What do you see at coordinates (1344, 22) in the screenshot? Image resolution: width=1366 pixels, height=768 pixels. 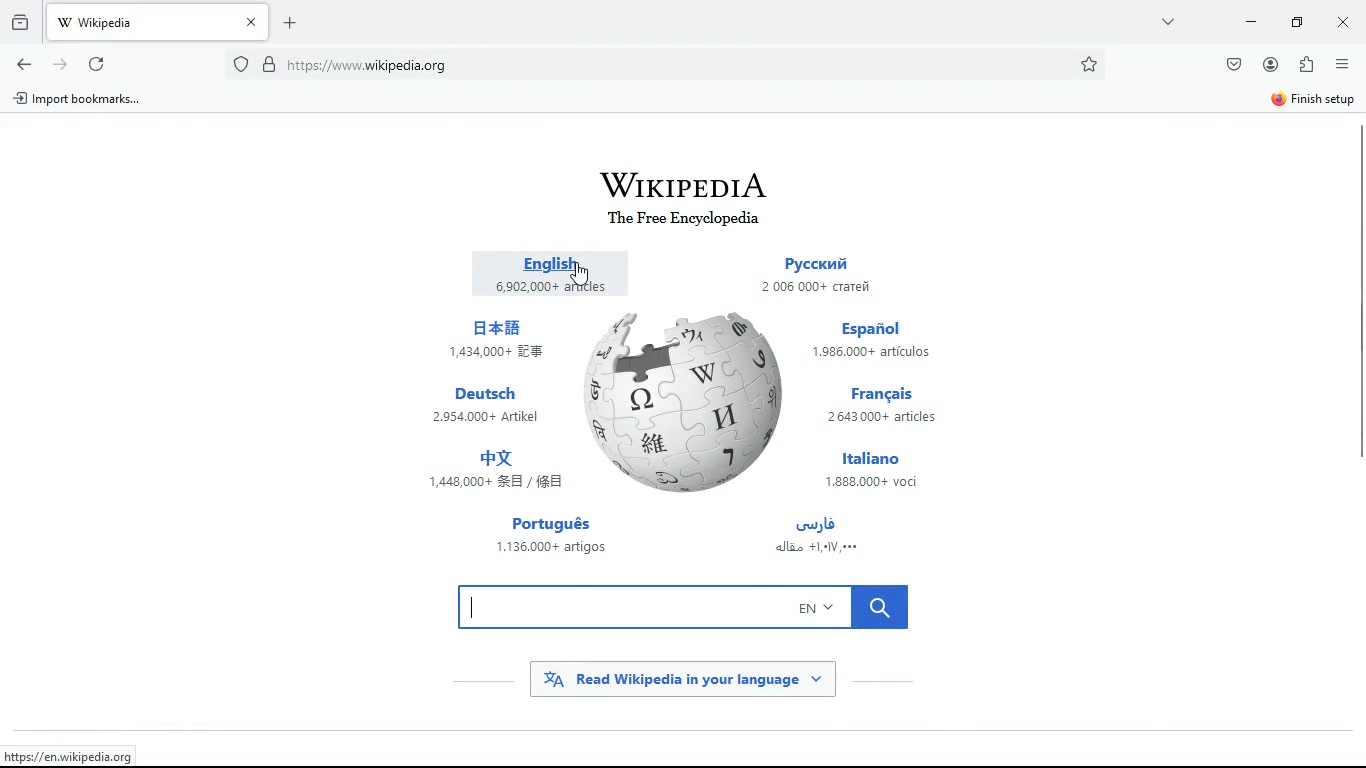 I see `close` at bounding box center [1344, 22].